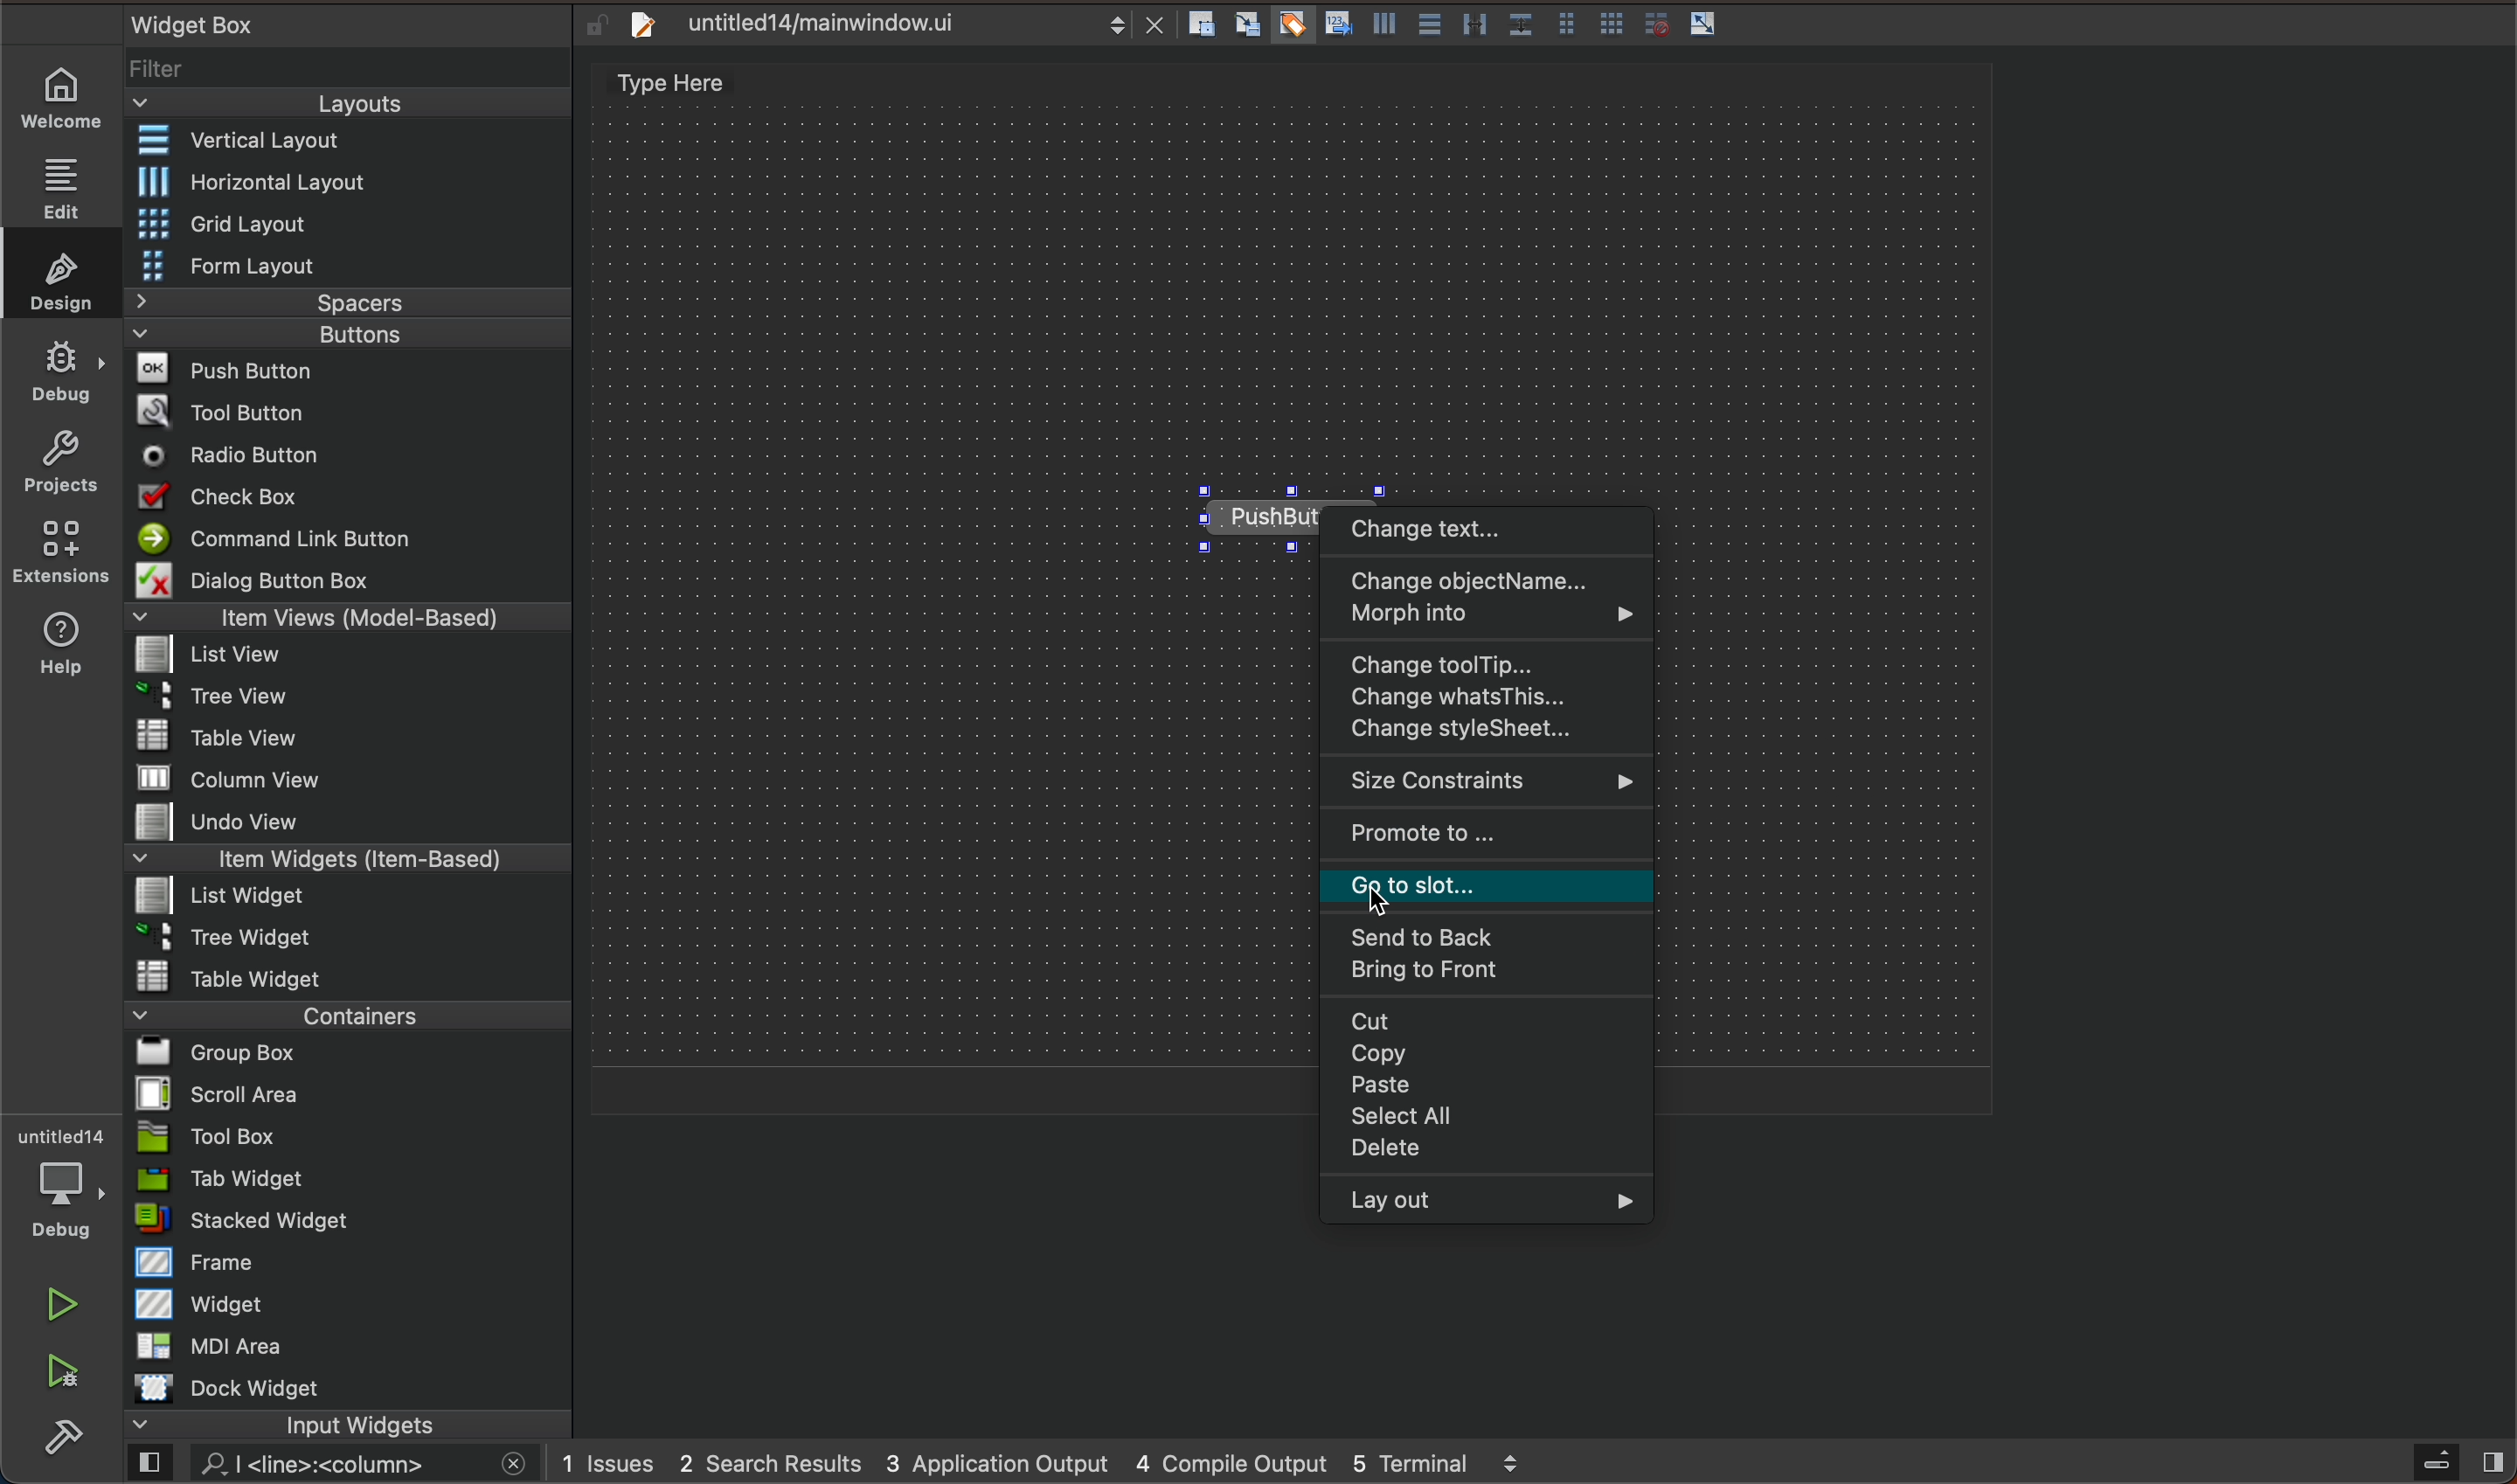  I want to click on object name, so click(1485, 581).